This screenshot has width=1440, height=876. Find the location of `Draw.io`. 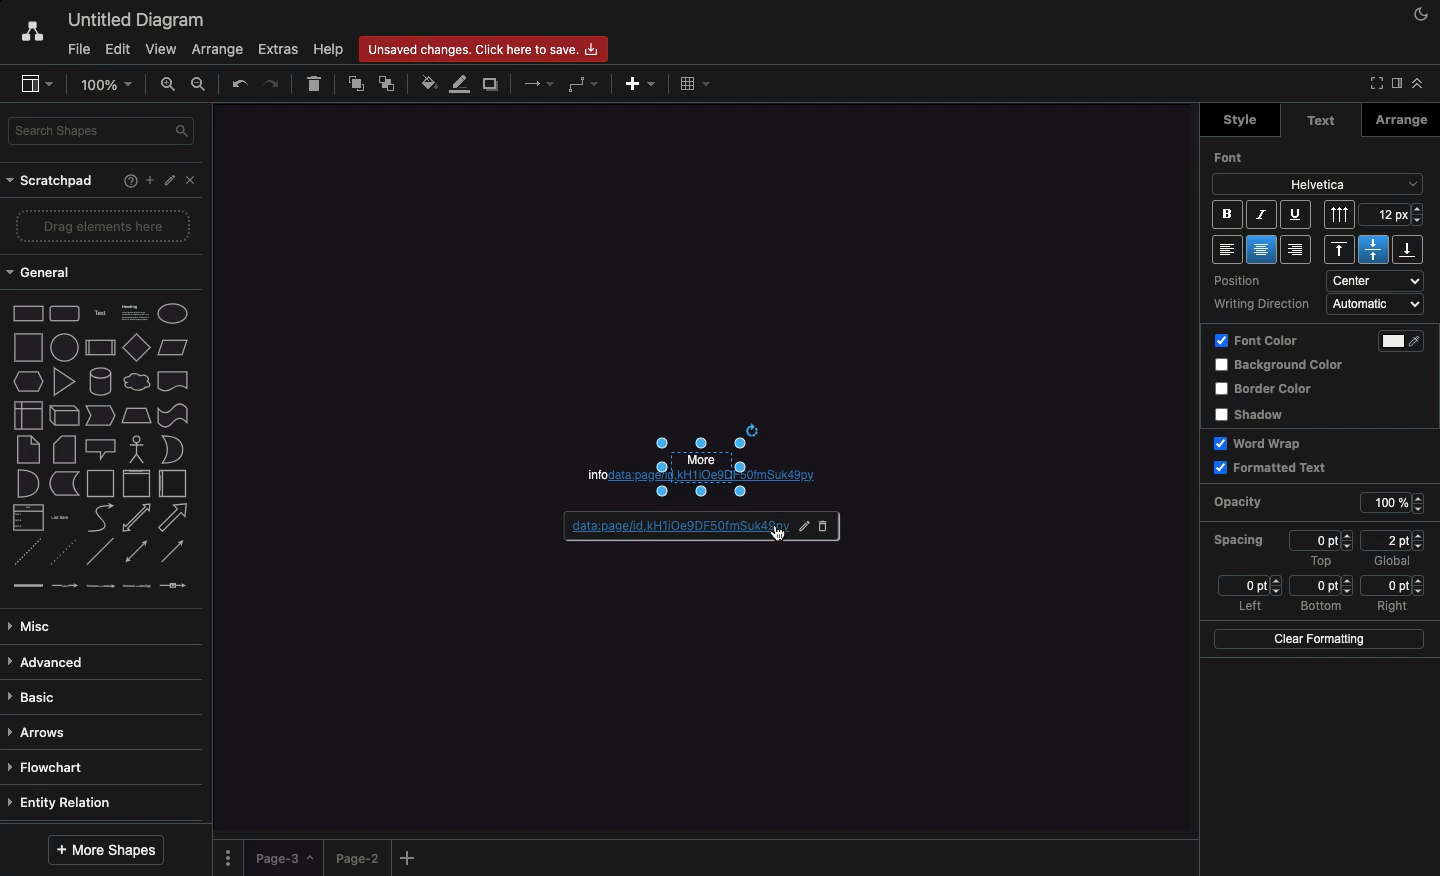

Draw.io is located at coordinates (22, 34).